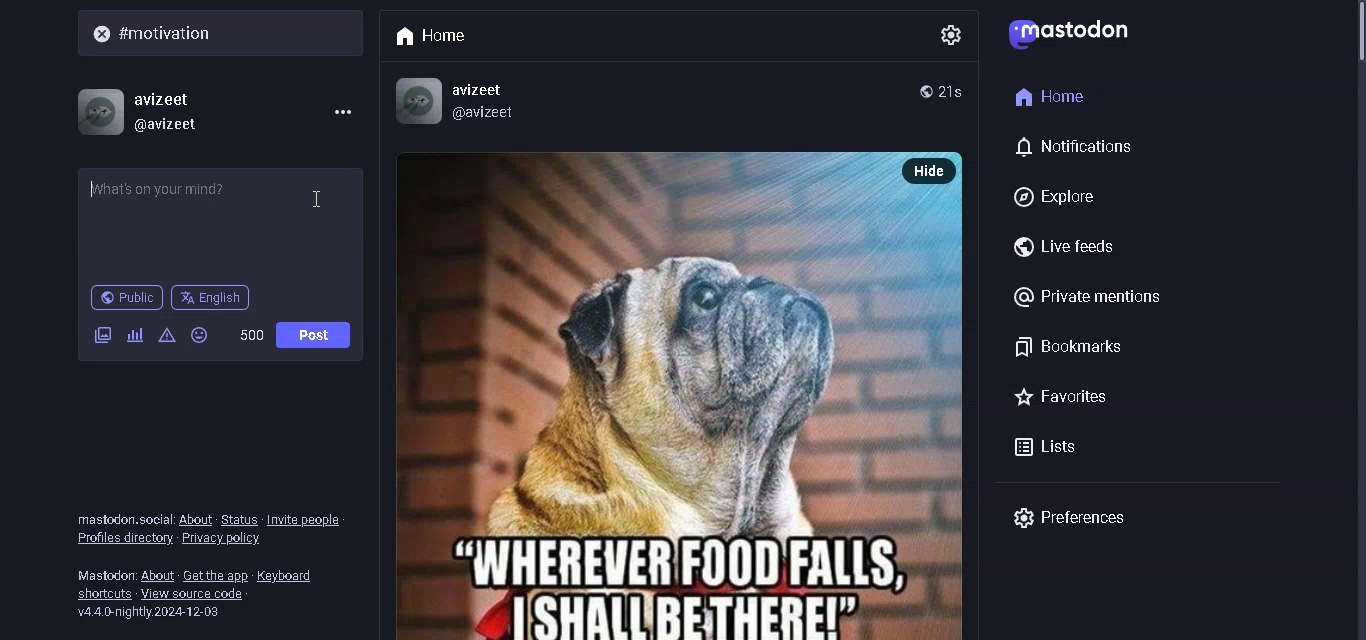  I want to click on search bar, so click(226, 34).